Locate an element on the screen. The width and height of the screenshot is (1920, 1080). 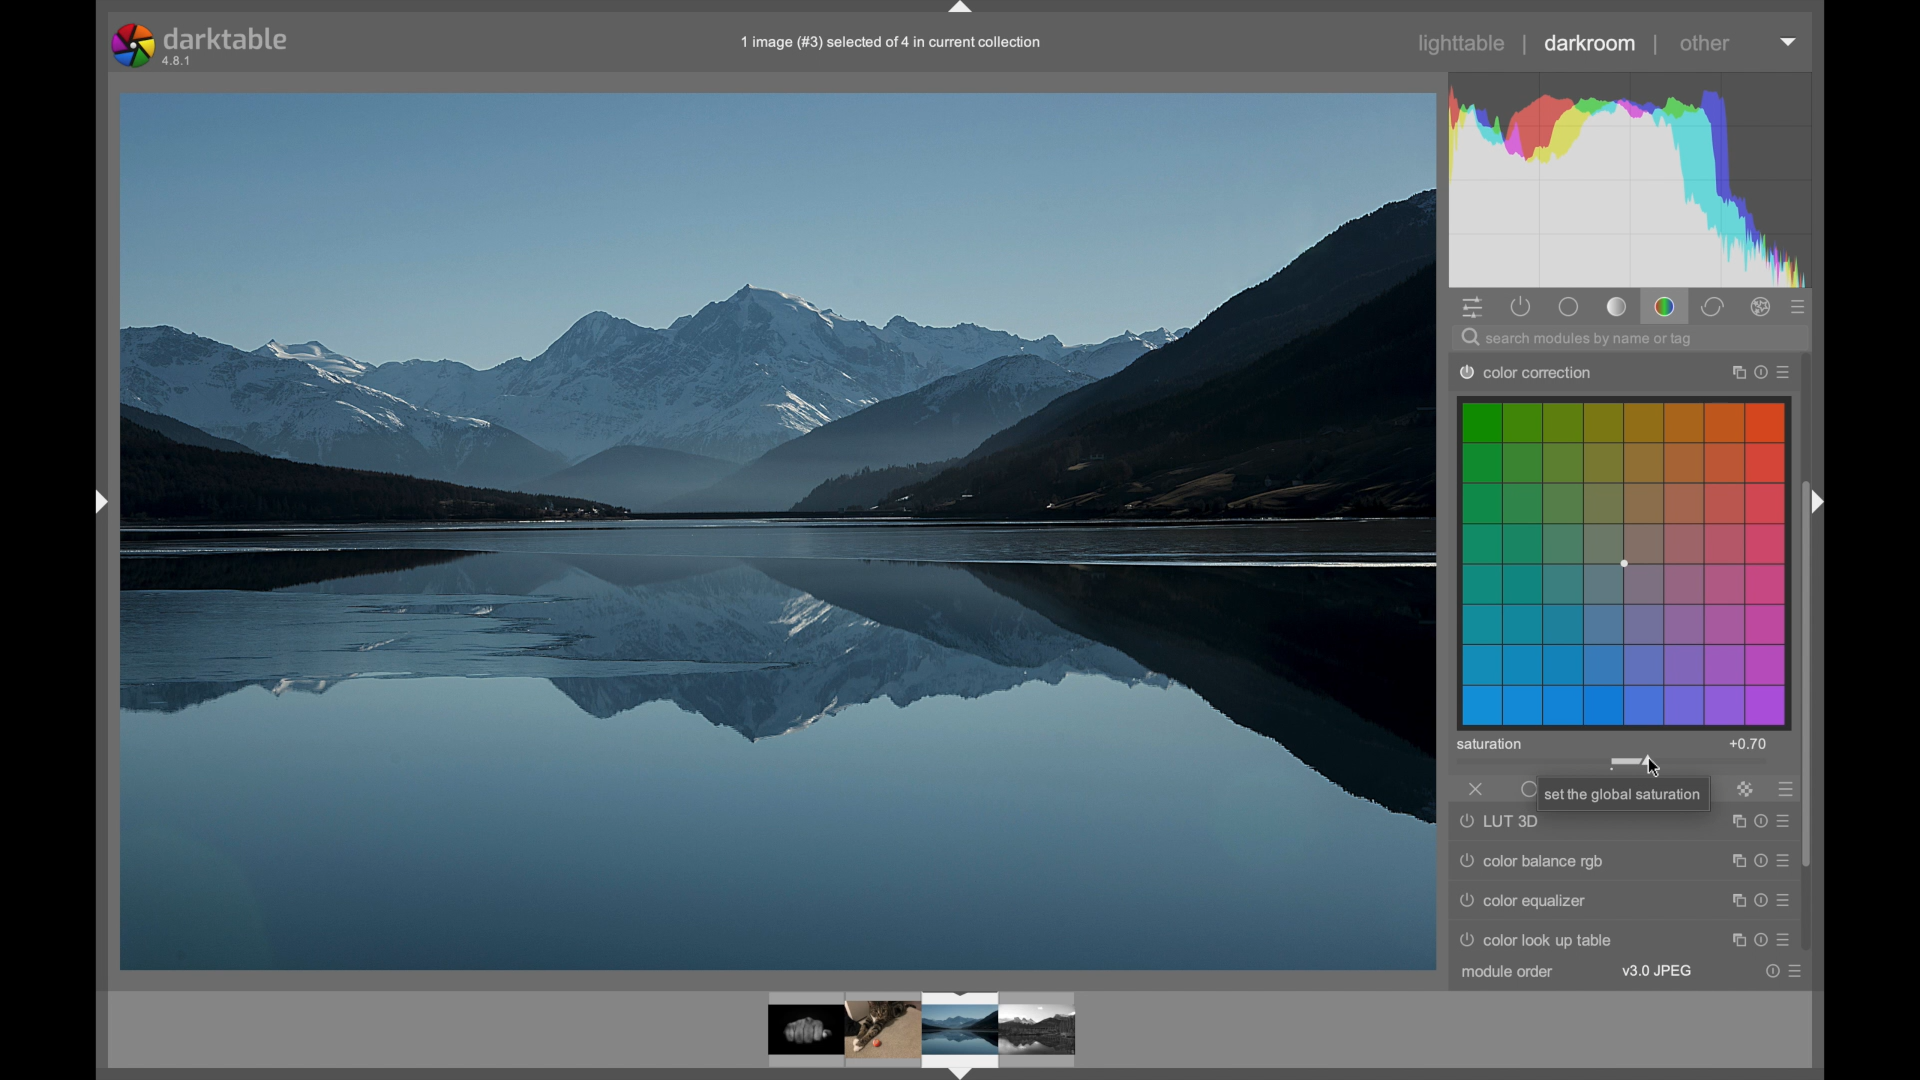
options is located at coordinates (1760, 861).